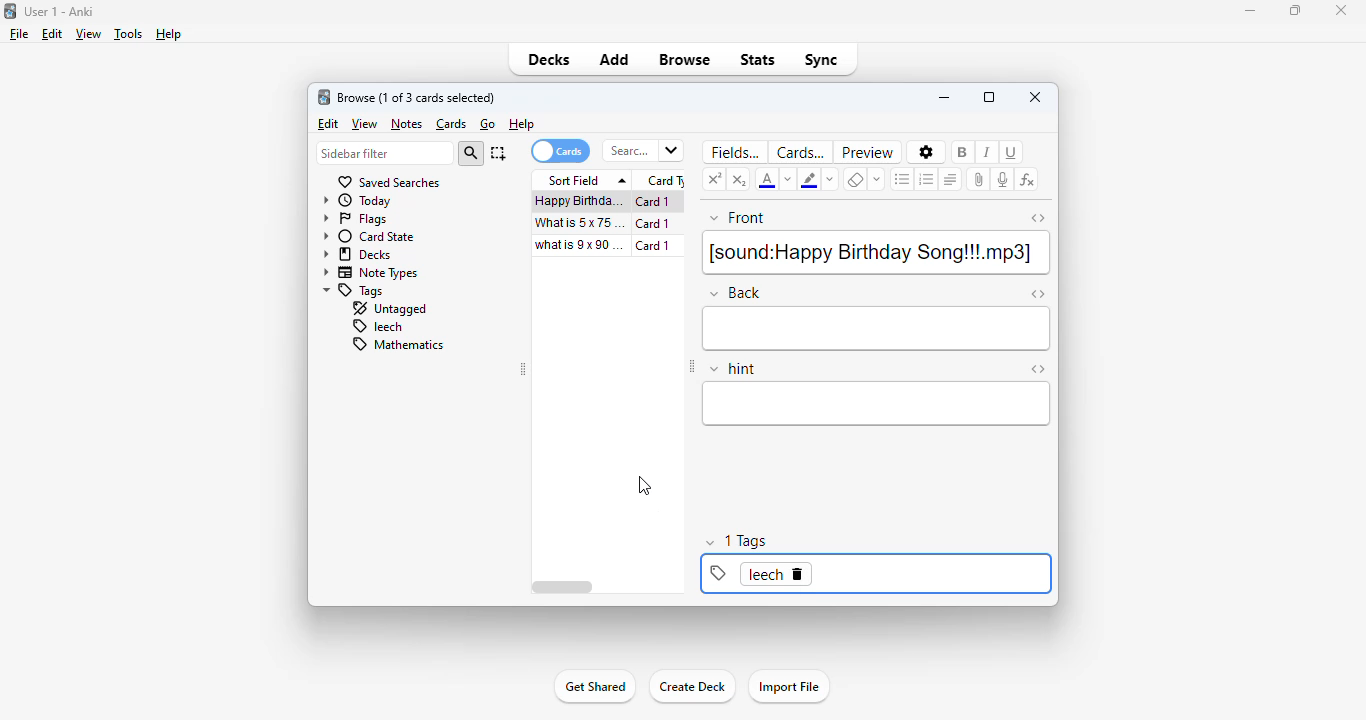 The width and height of the screenshot is (1366, 720). Describe the element at coordinates (828, 178) in the screenshot. I see `change color` at that location.